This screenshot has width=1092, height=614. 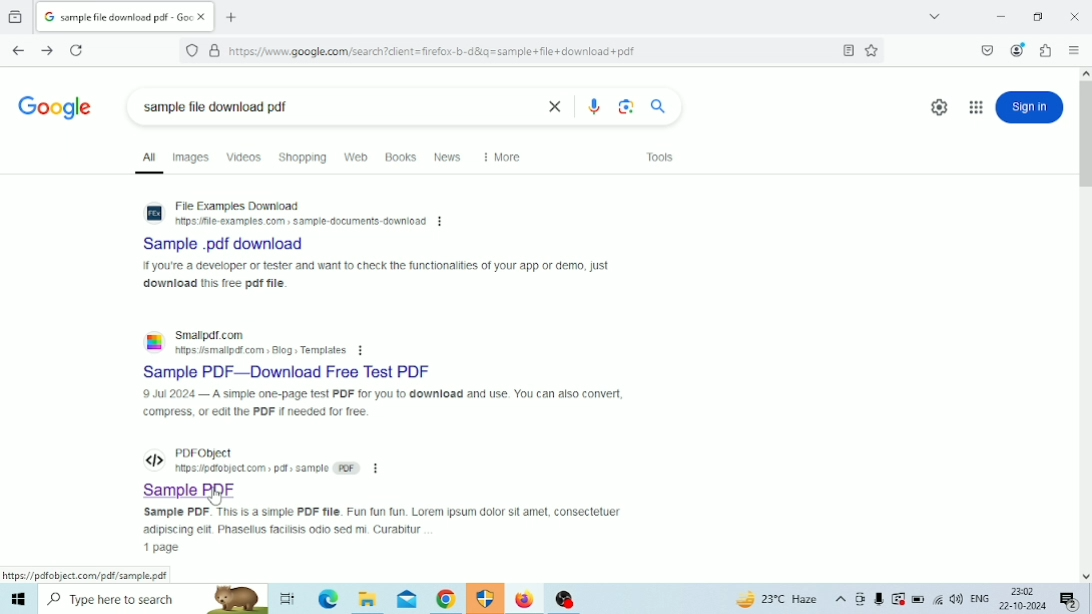 I want to click on Videos, so click(x=242, y=157).